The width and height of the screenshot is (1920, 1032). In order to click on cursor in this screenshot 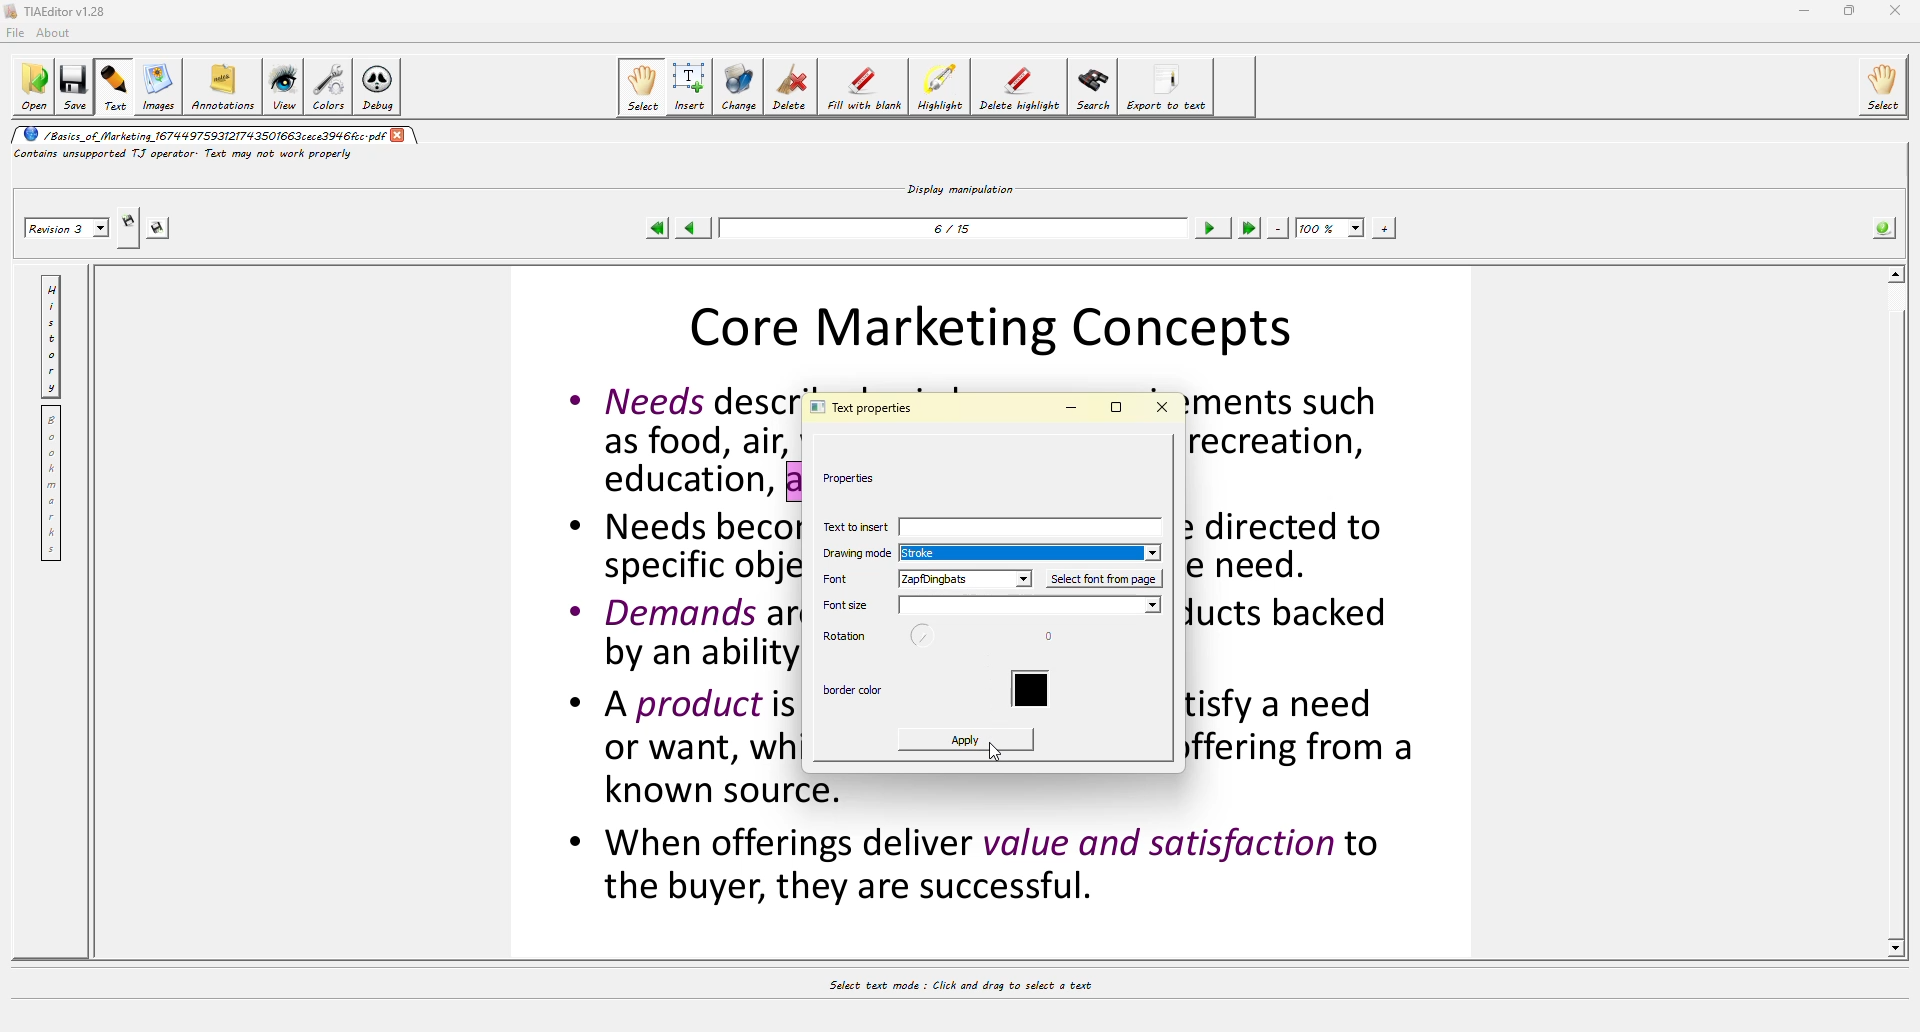, I will do `click(1003, 750)`.